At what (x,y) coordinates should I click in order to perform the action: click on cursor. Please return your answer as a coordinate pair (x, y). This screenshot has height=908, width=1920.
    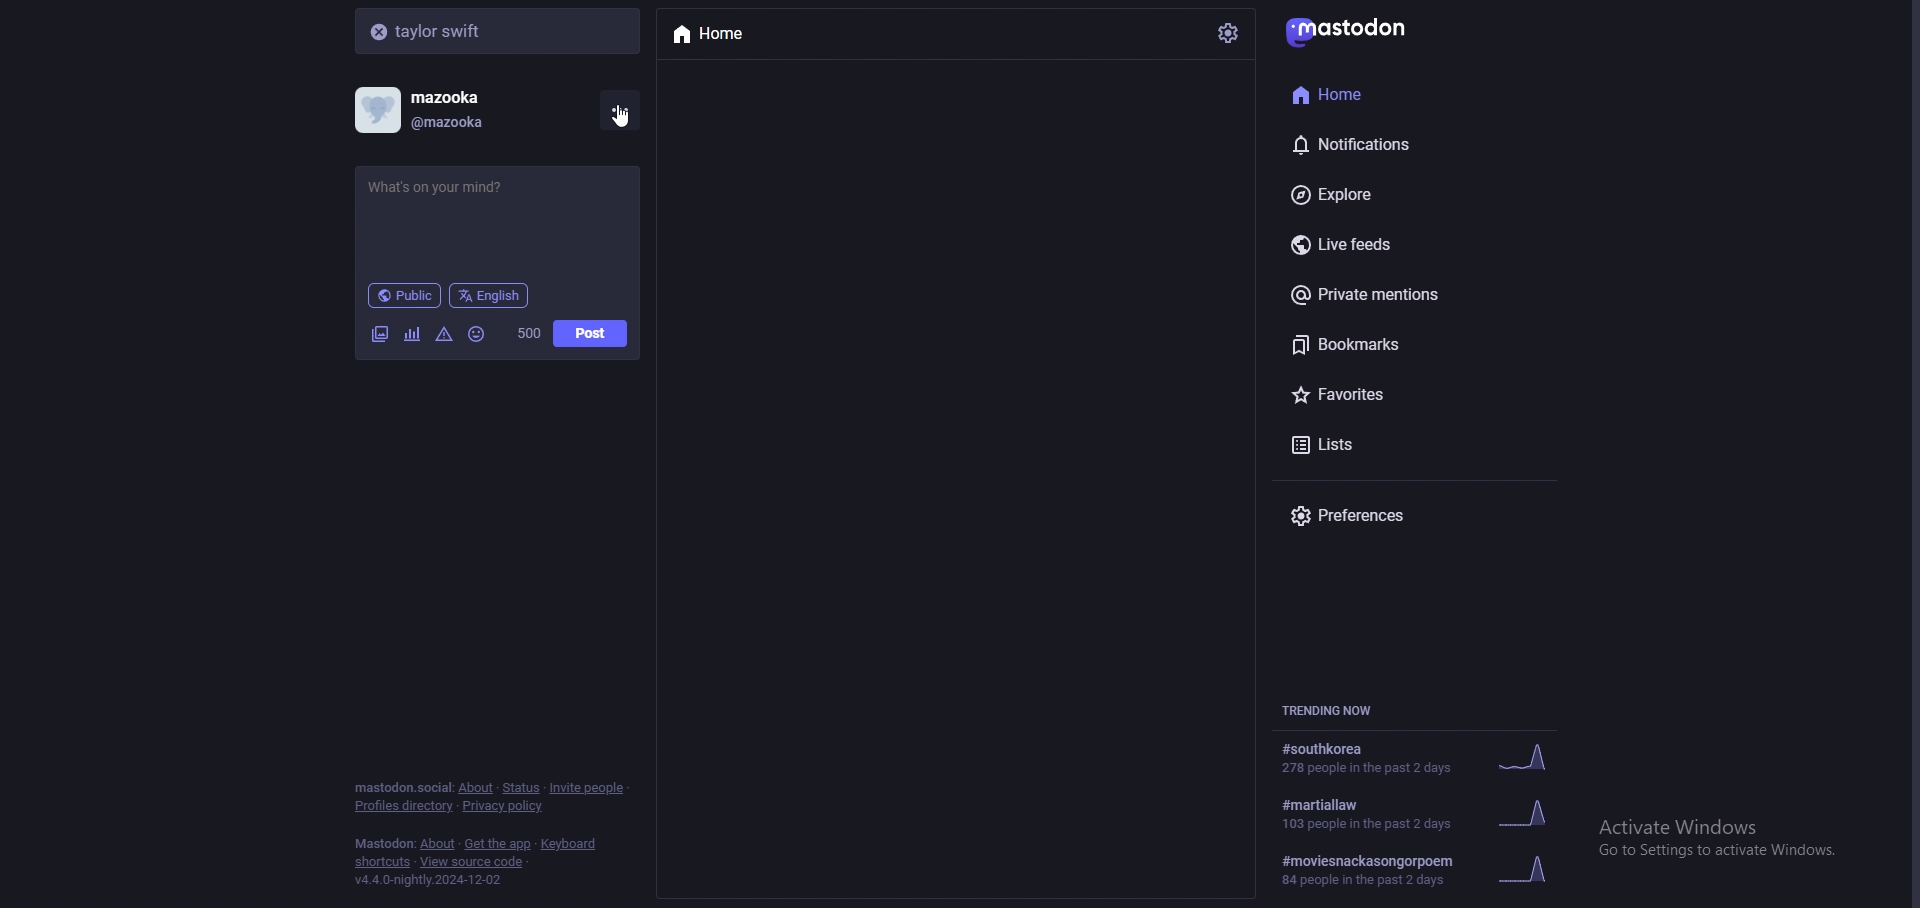
    Looking at the image, I should click on (628, 129).